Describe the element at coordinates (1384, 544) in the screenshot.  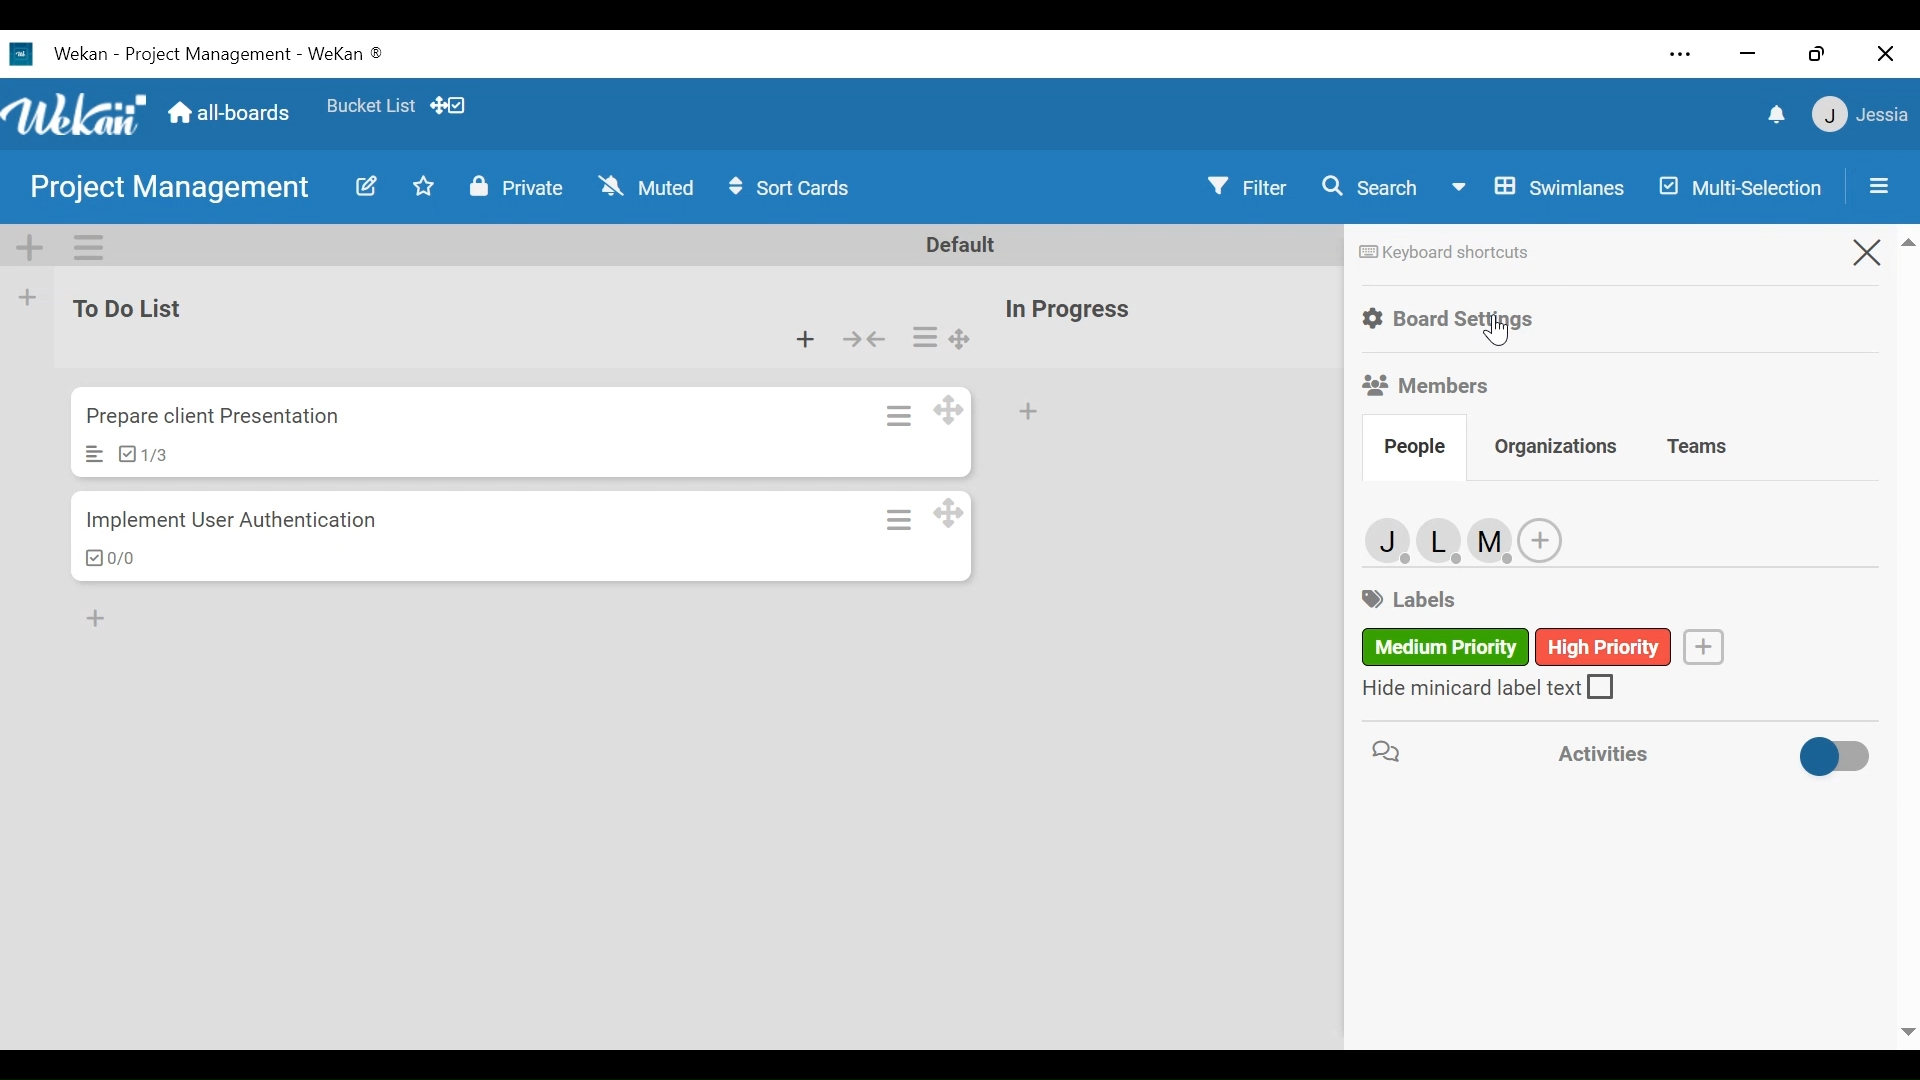
I see `member 1` at that location.